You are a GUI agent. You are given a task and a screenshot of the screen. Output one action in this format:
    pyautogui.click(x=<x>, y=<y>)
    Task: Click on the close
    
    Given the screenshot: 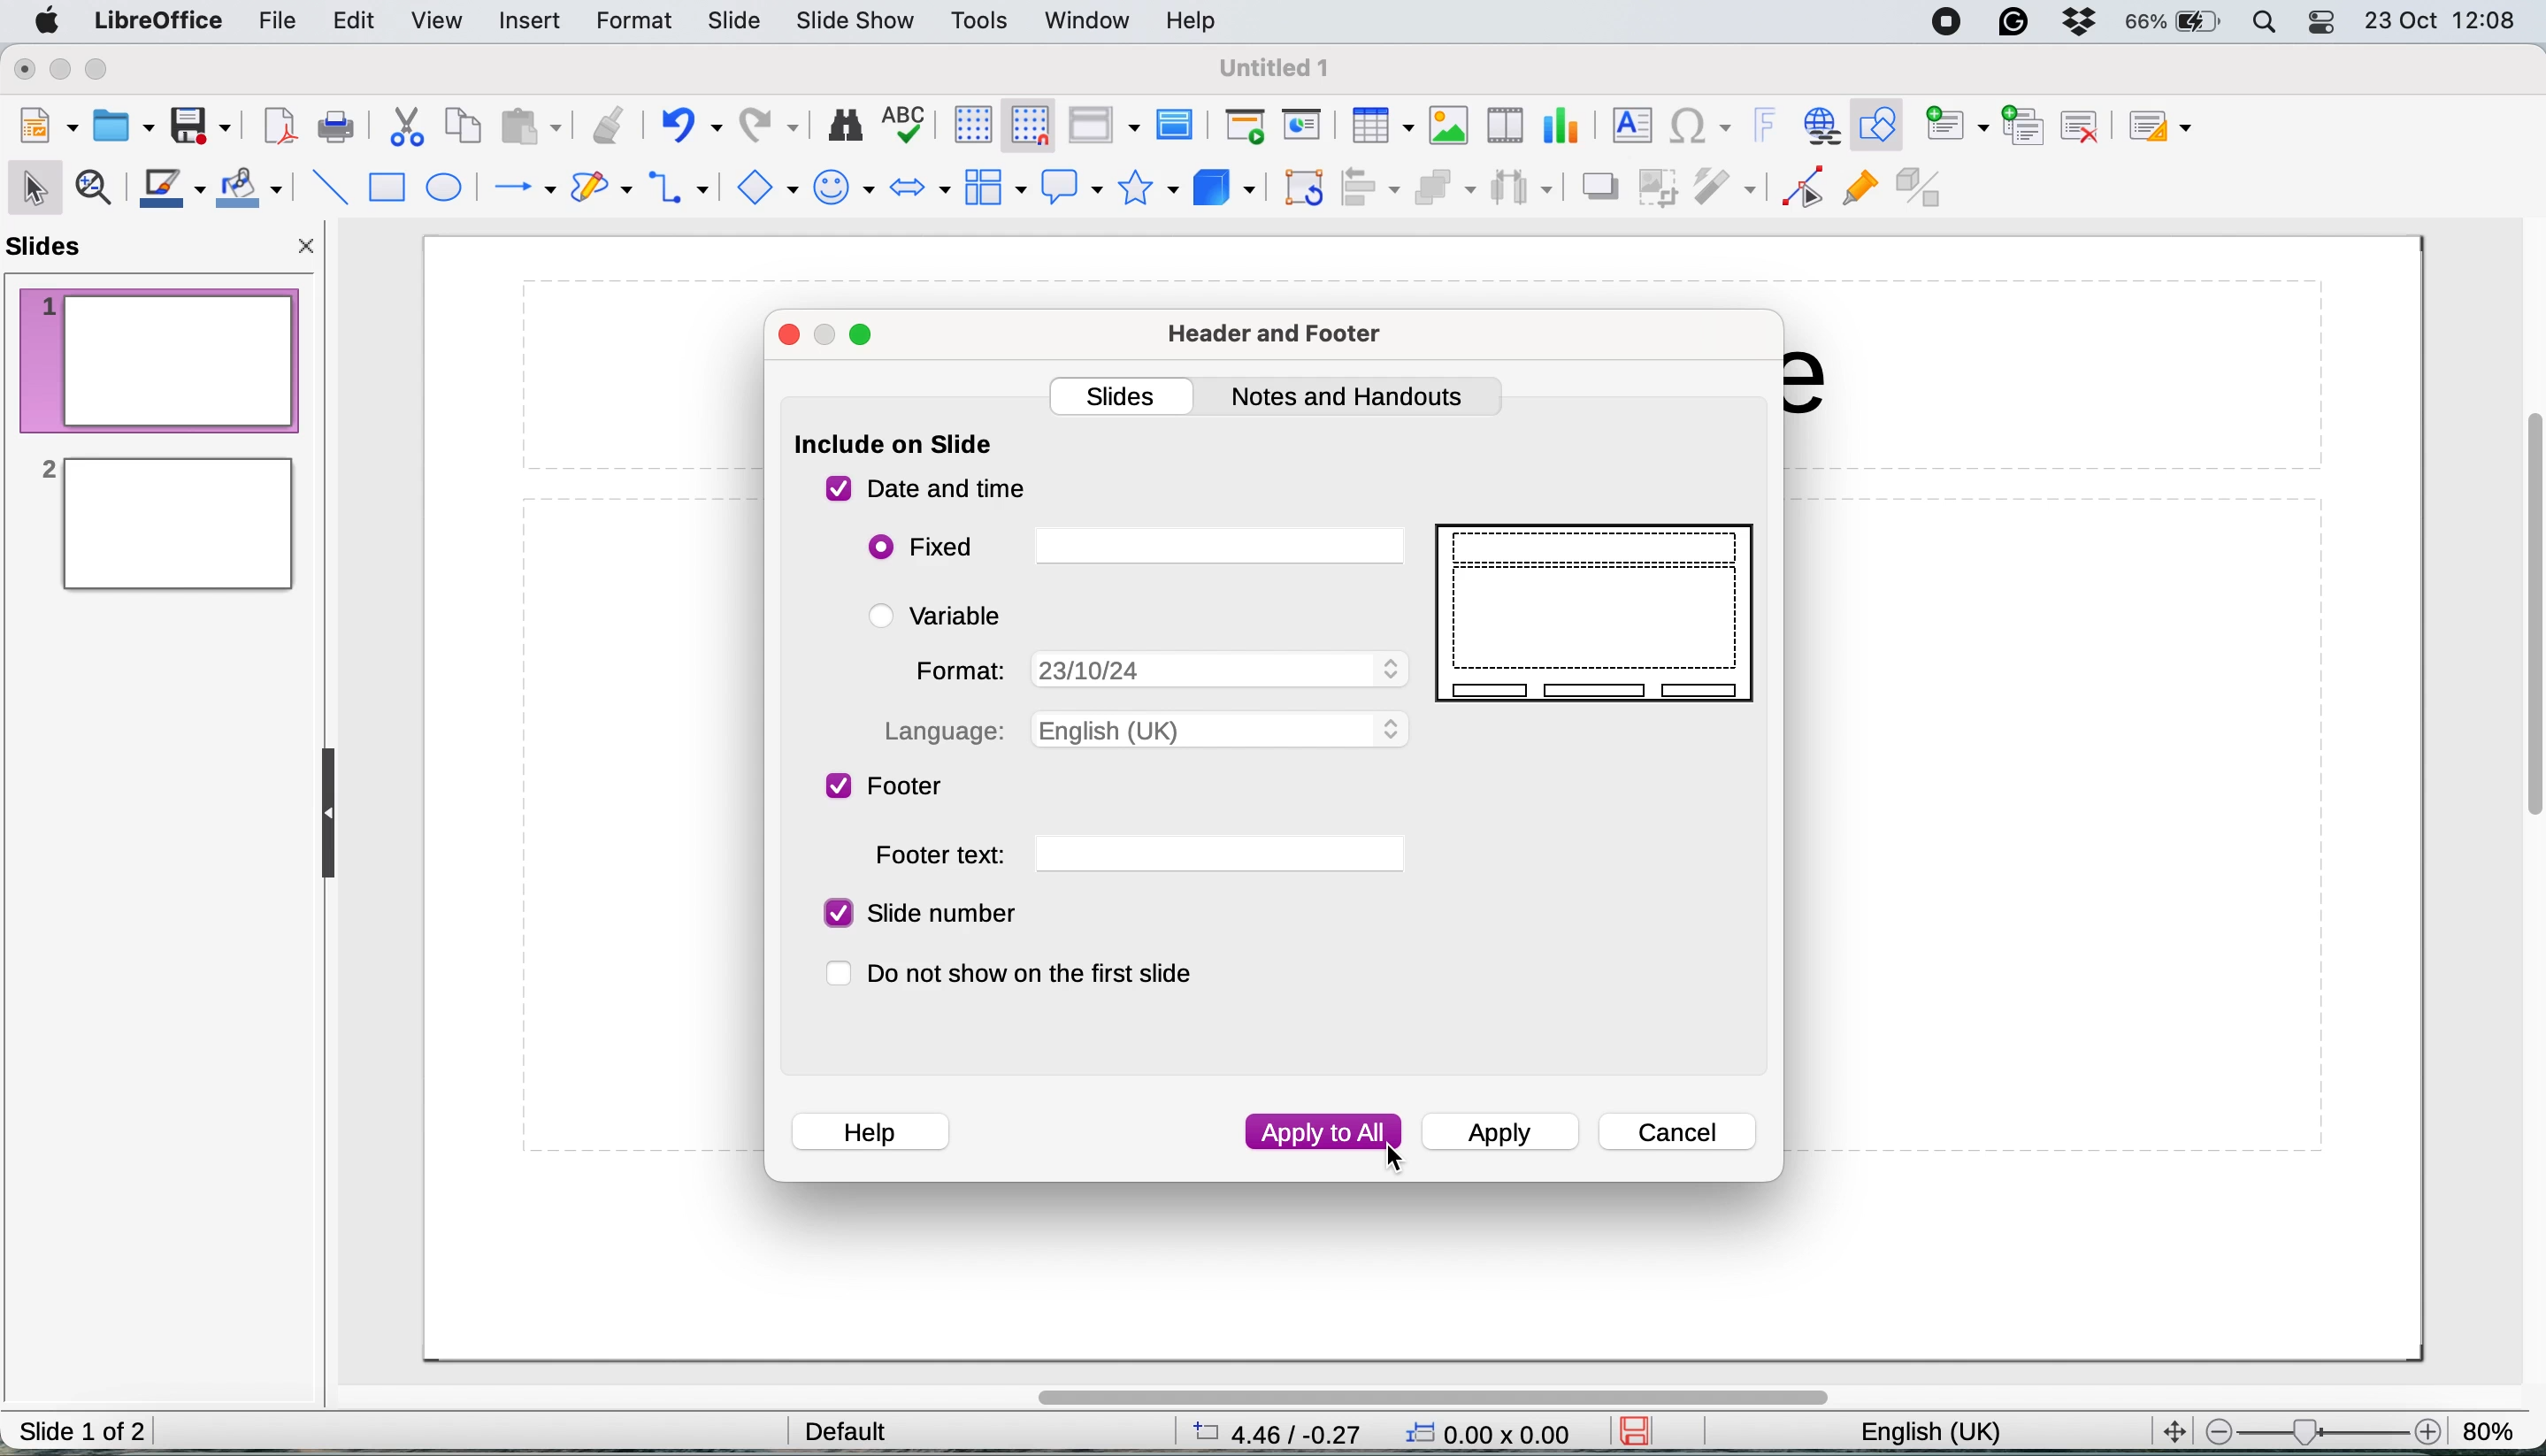 What is the action you would take?
    pyautogui.click(x=791, y=337)
    